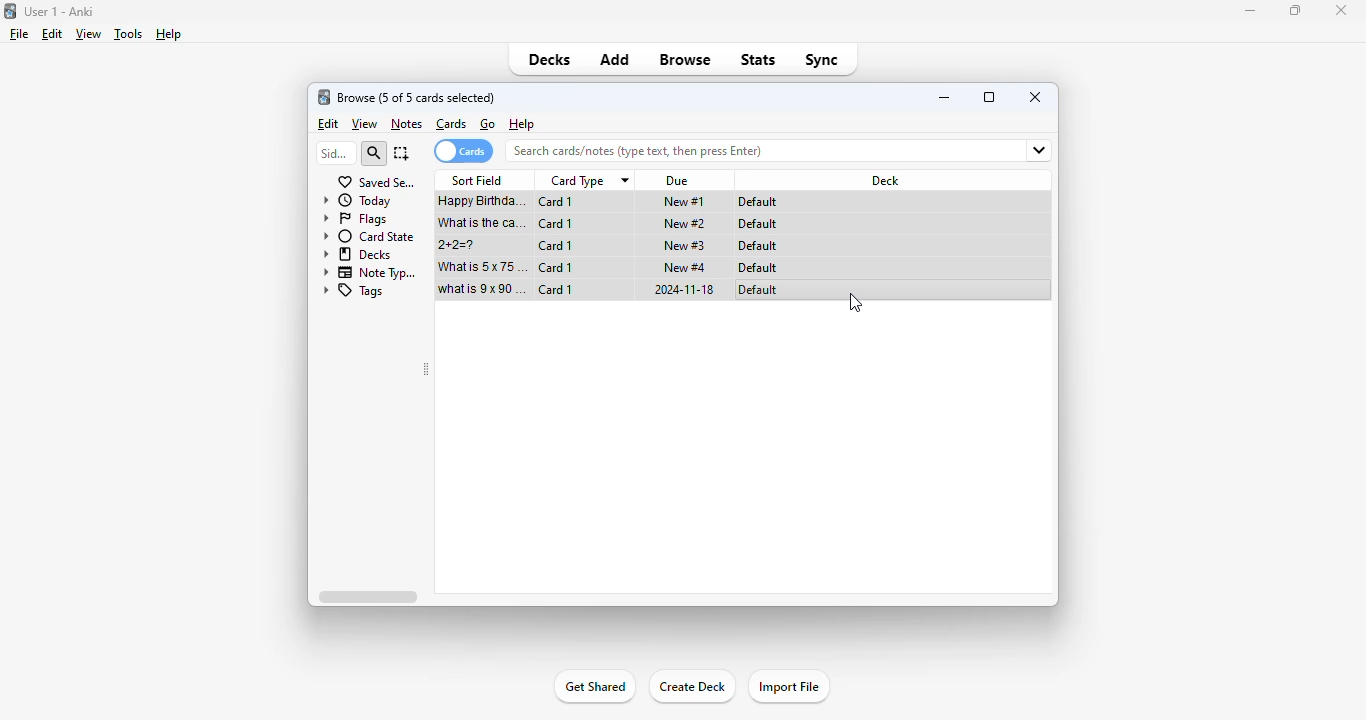  What do you see at coordinates (451, 124) in the screenshot?
I see `cards` at bounding box center [451, 124].